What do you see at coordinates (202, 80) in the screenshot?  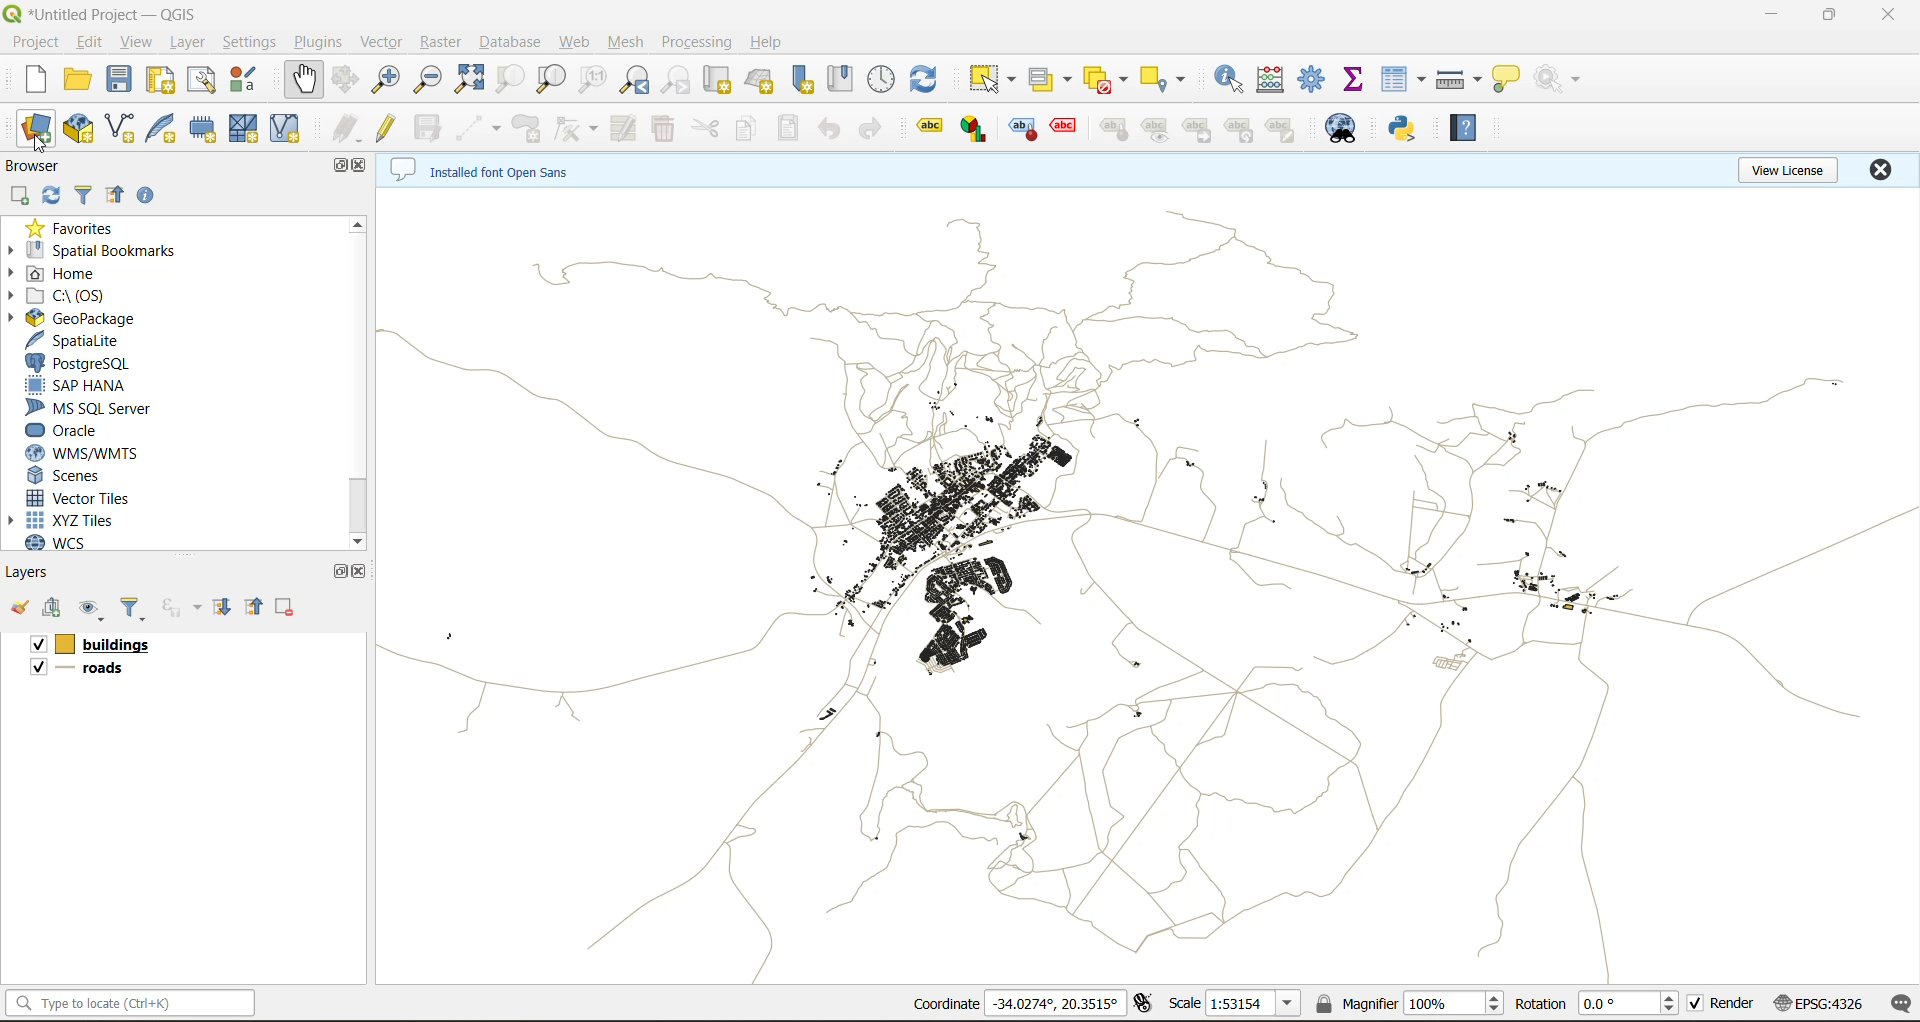 I see `show layout` at bounding box center [202, 80].